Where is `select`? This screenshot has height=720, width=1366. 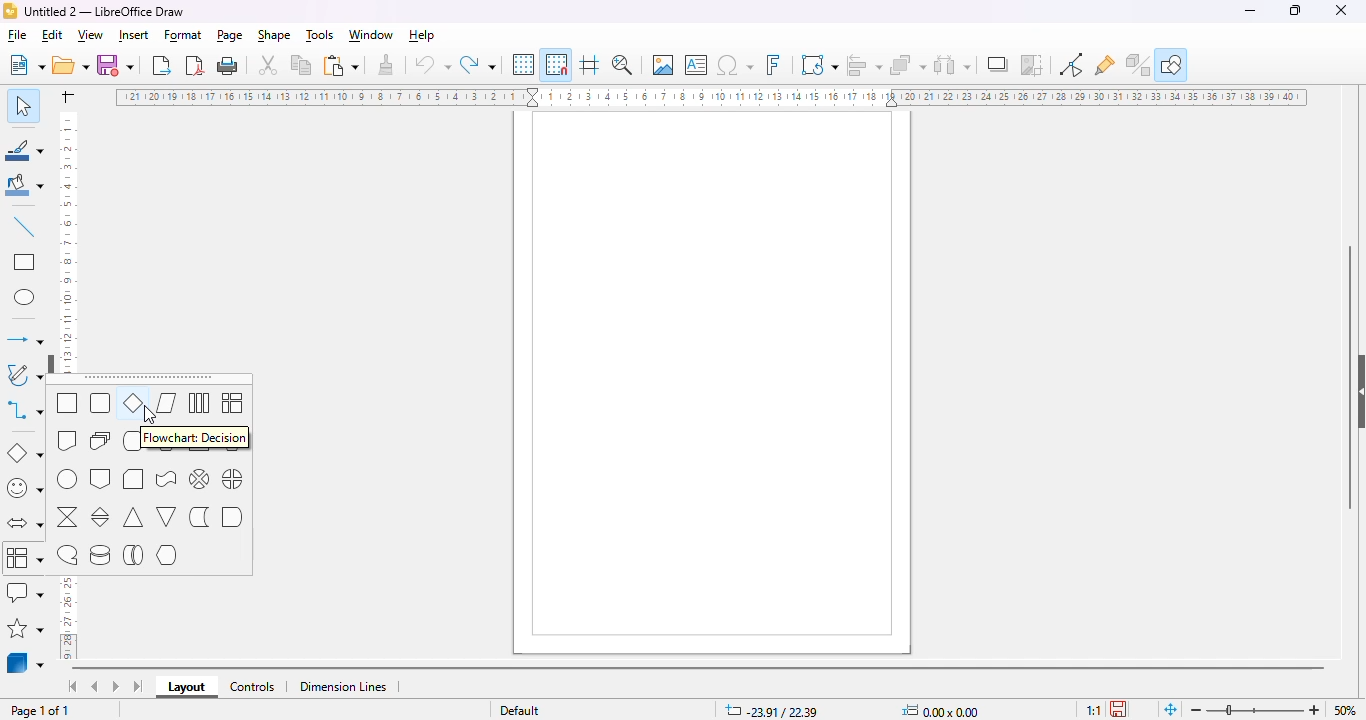
select is located at coordinates (22, 105).